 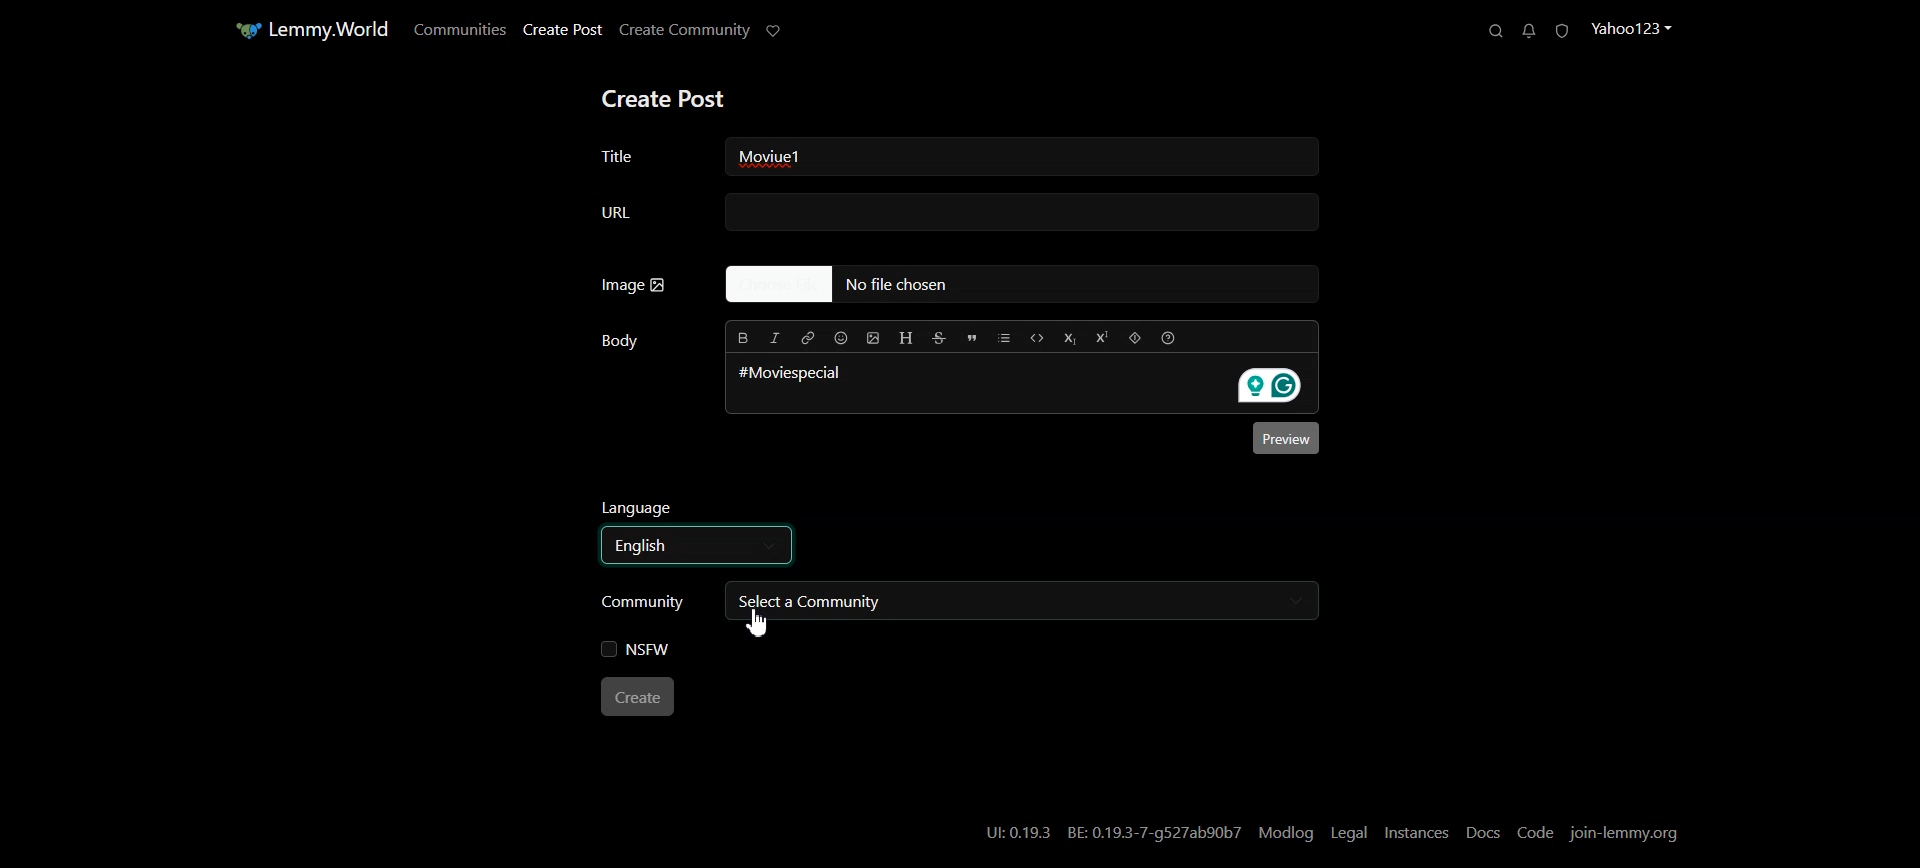 I want to click on Hyperlink, so click(x=810, y=338).